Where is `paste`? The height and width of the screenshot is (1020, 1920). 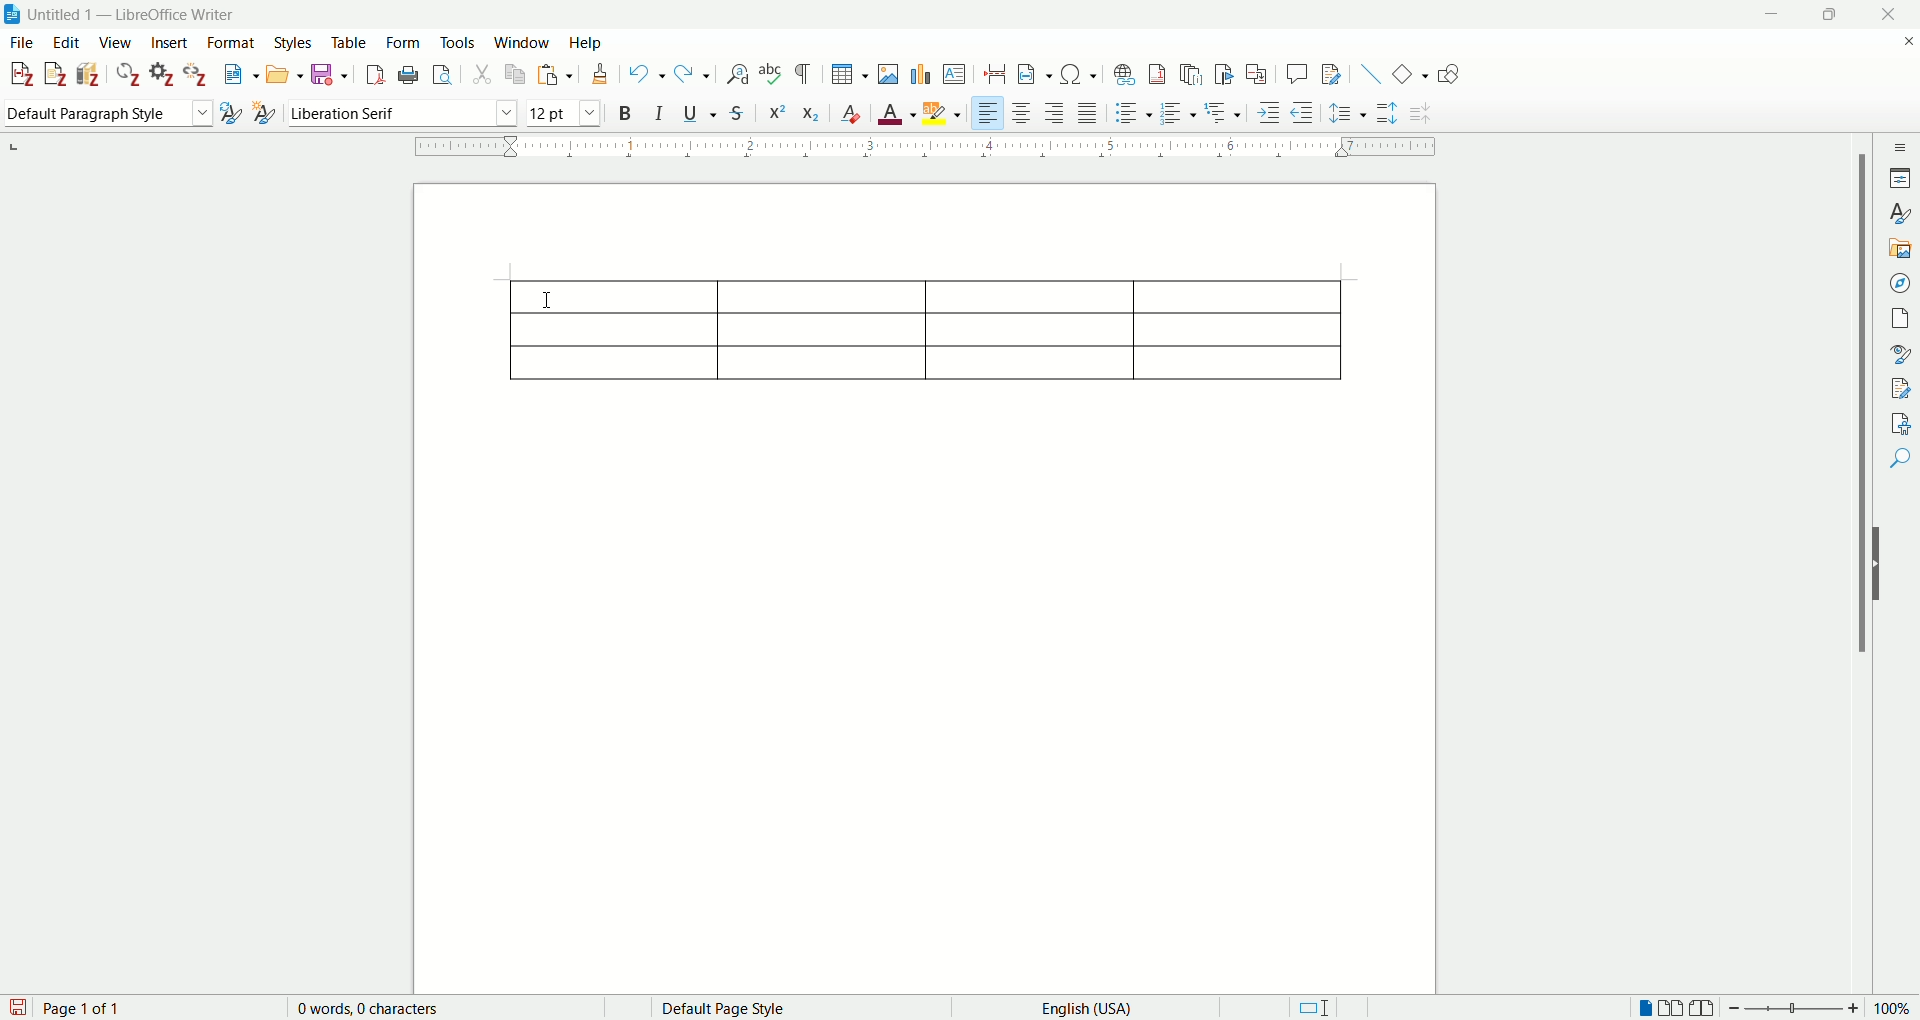
paste is located at coordinates (555, 74).